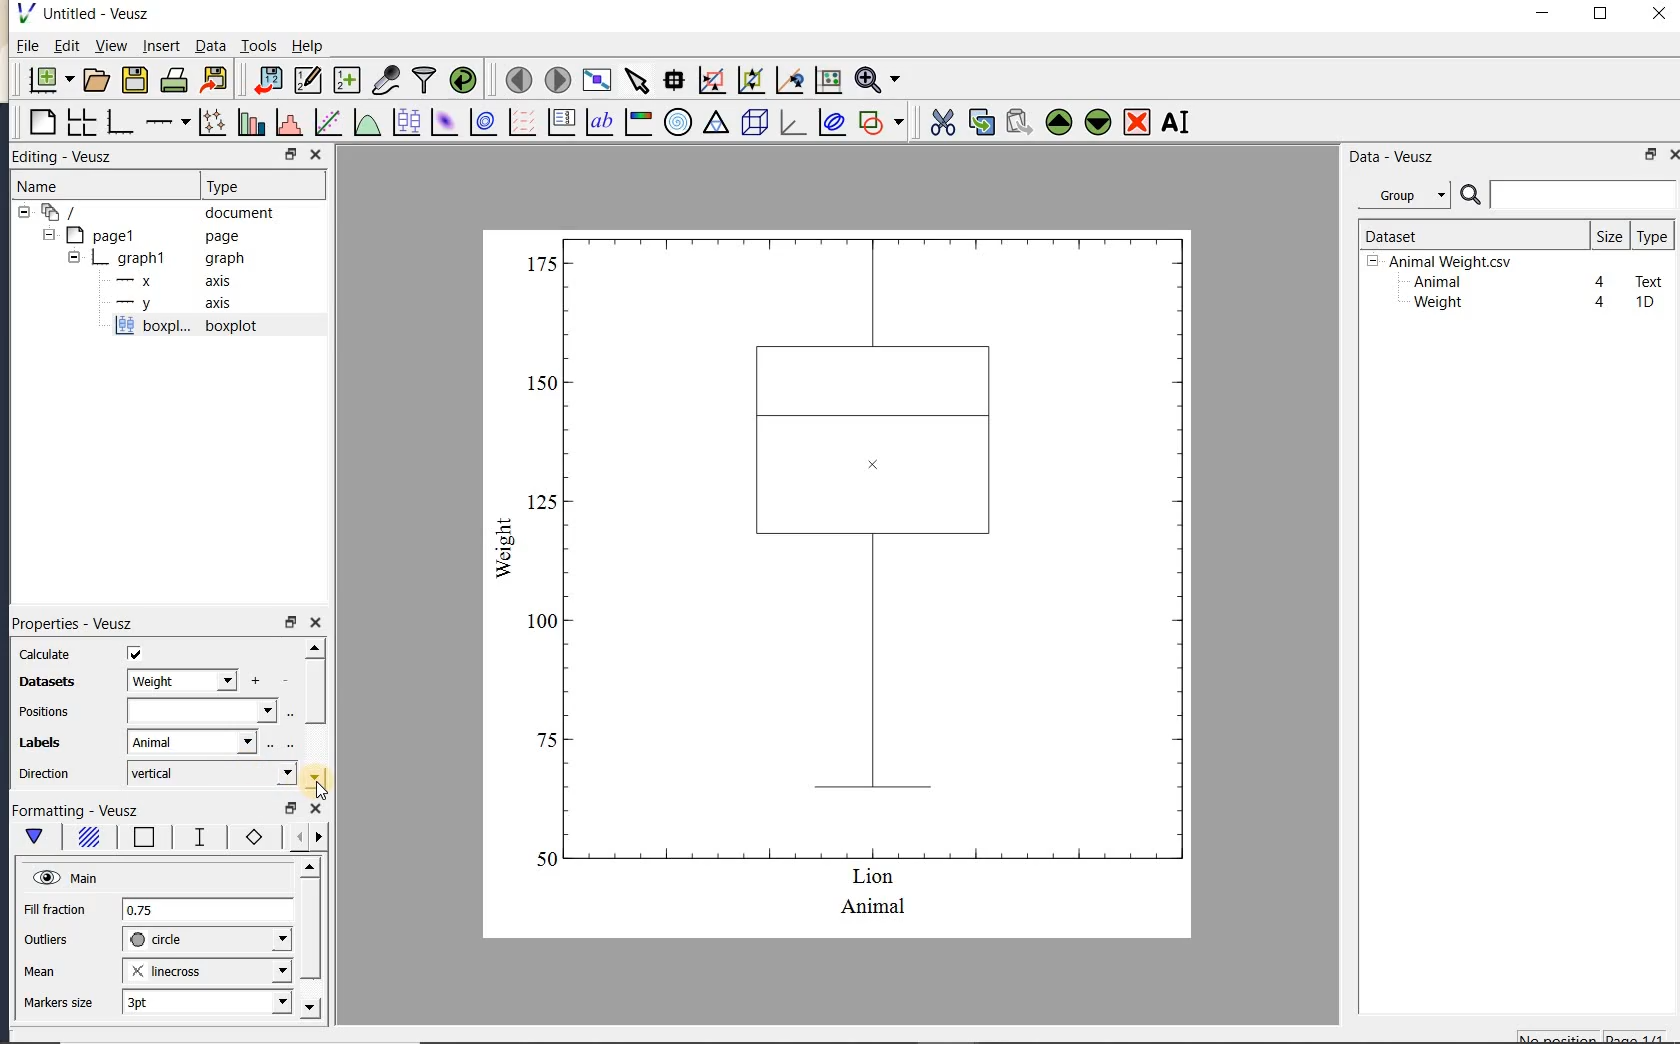  What do you see at coordinates (596, 81) in the screenshot?
I see `view plot full screen` at bounding box center [596, 81].